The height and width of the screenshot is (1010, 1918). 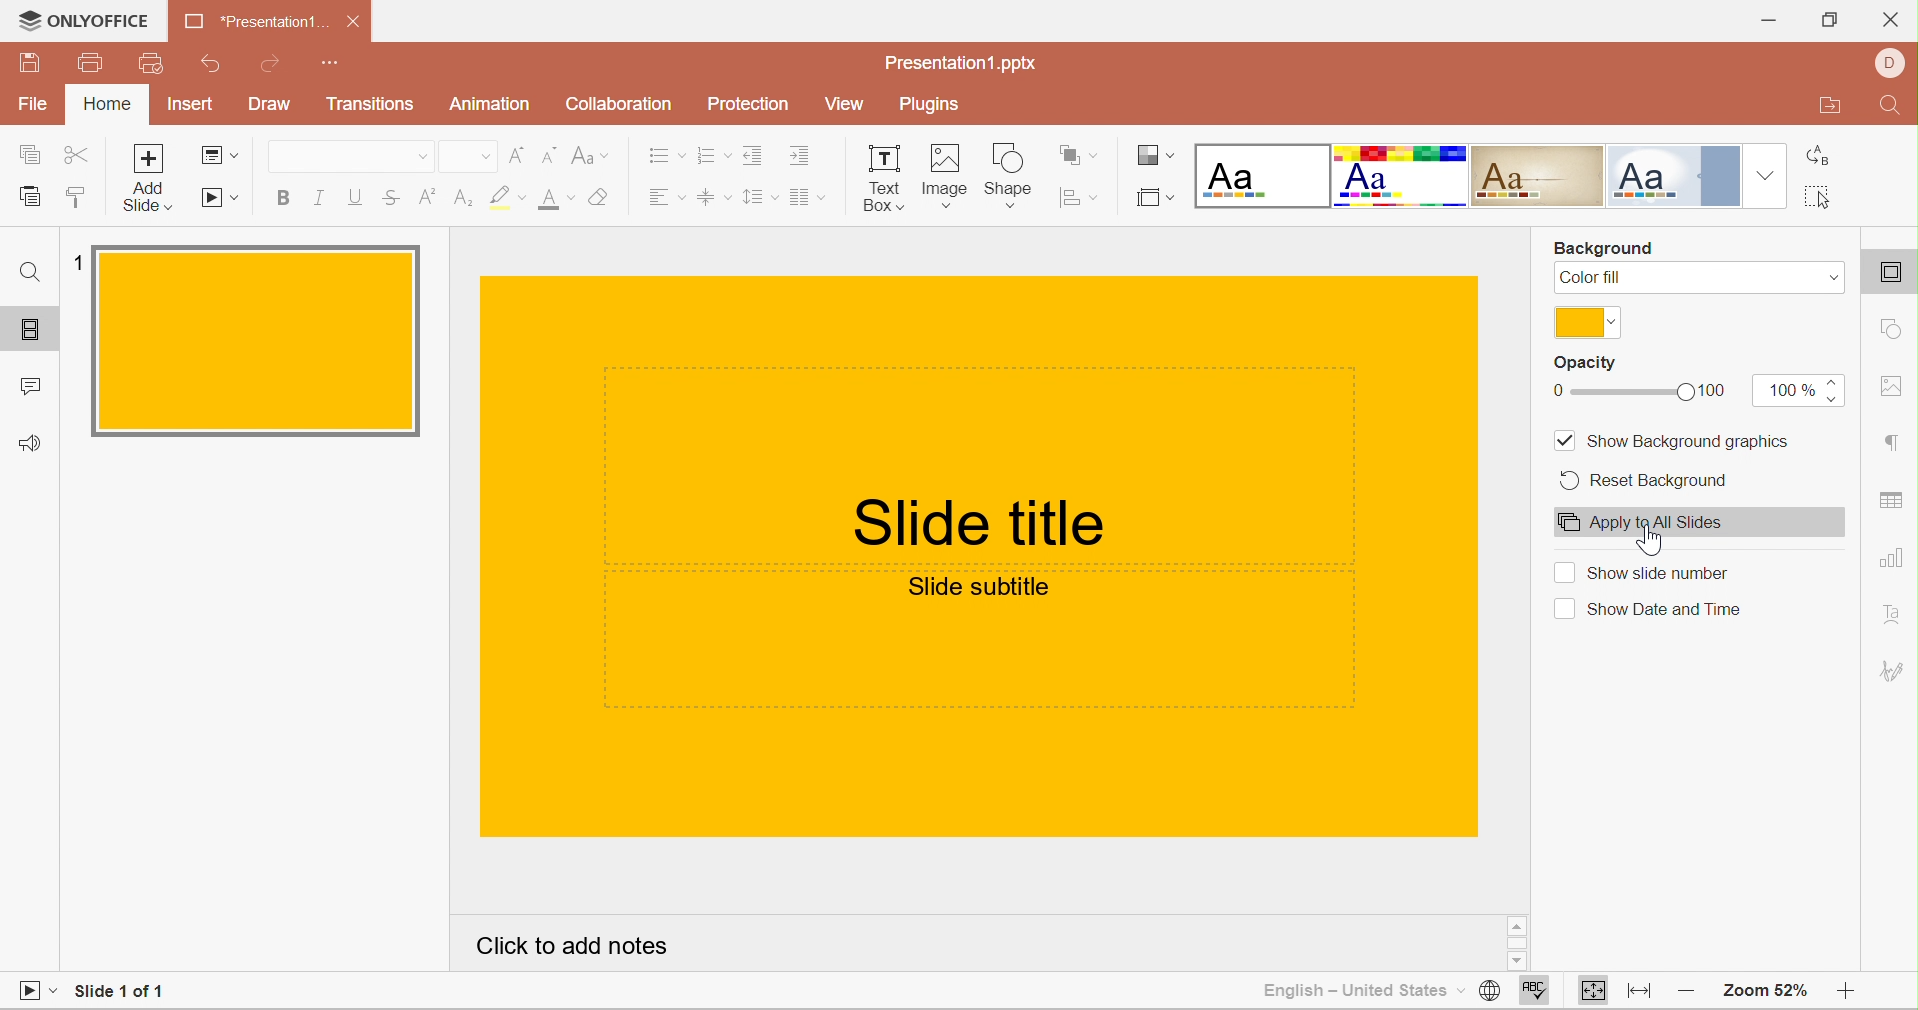 I want to click on Close, so click(x=1891, y=20).